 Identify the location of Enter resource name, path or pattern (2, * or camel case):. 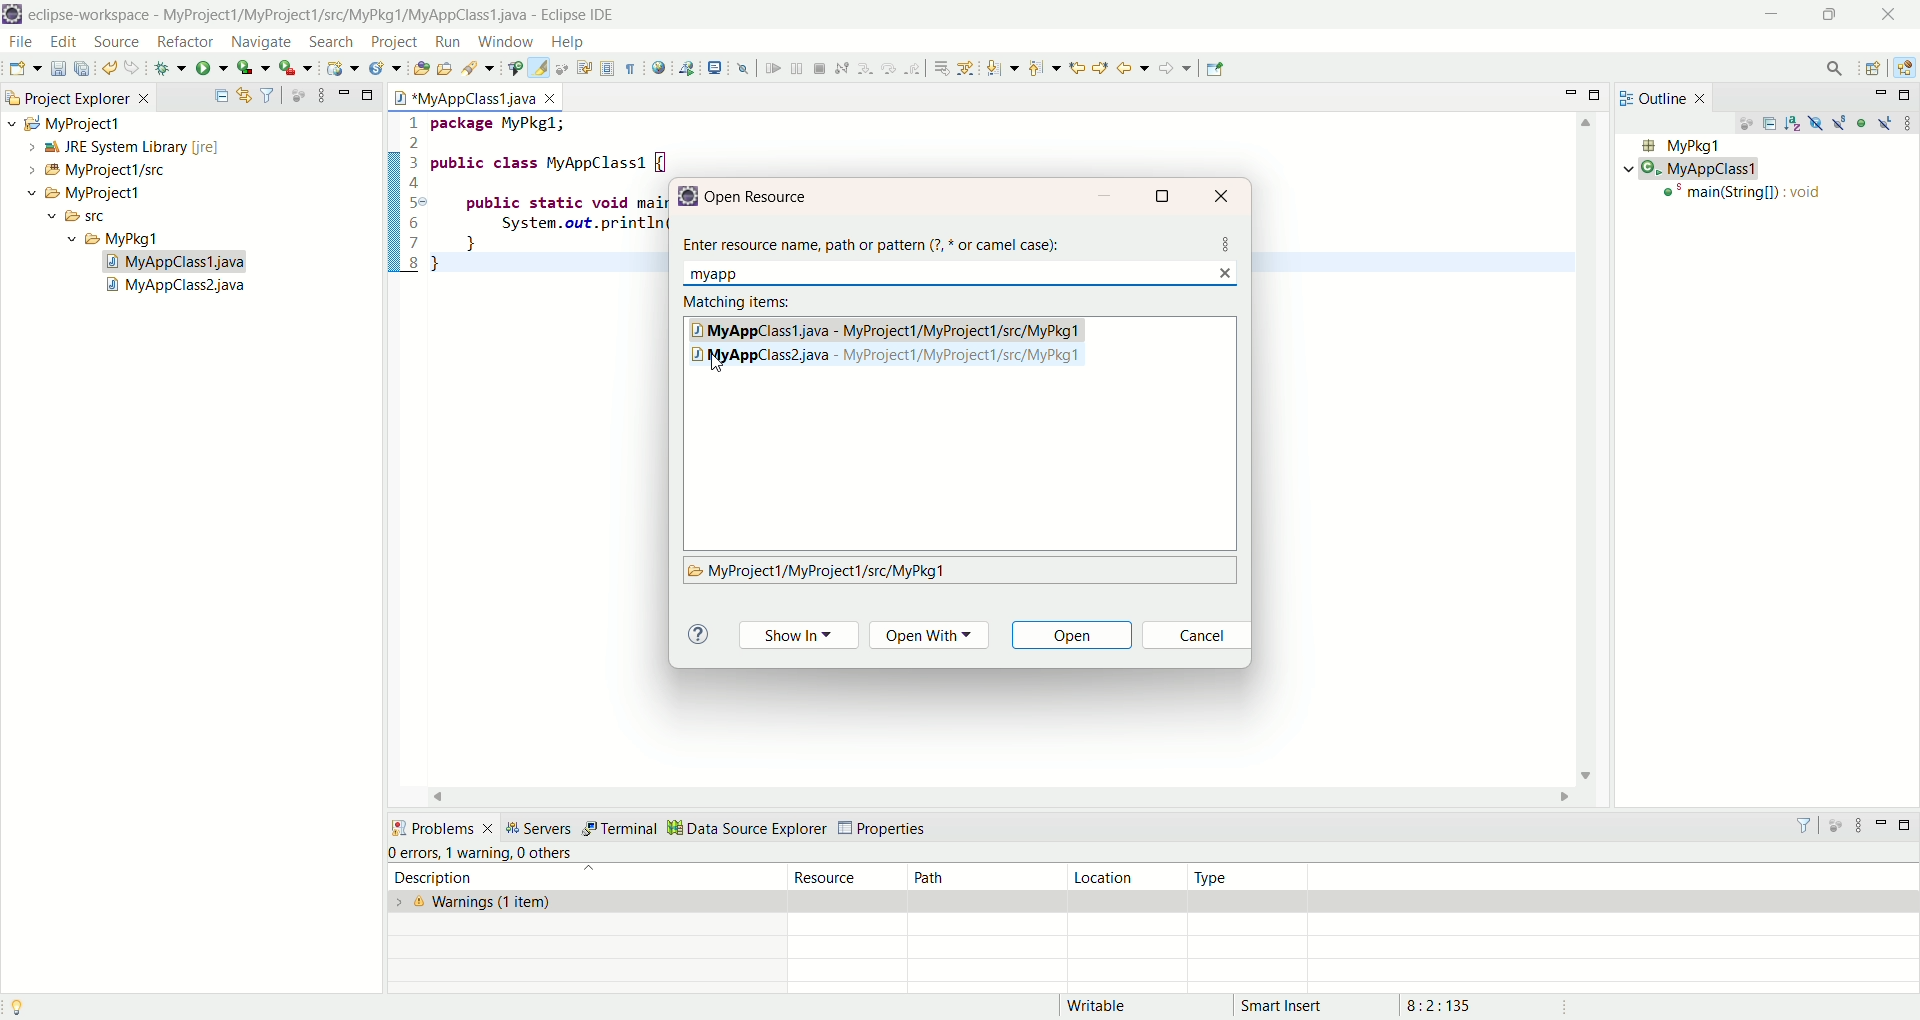
(878, 240).